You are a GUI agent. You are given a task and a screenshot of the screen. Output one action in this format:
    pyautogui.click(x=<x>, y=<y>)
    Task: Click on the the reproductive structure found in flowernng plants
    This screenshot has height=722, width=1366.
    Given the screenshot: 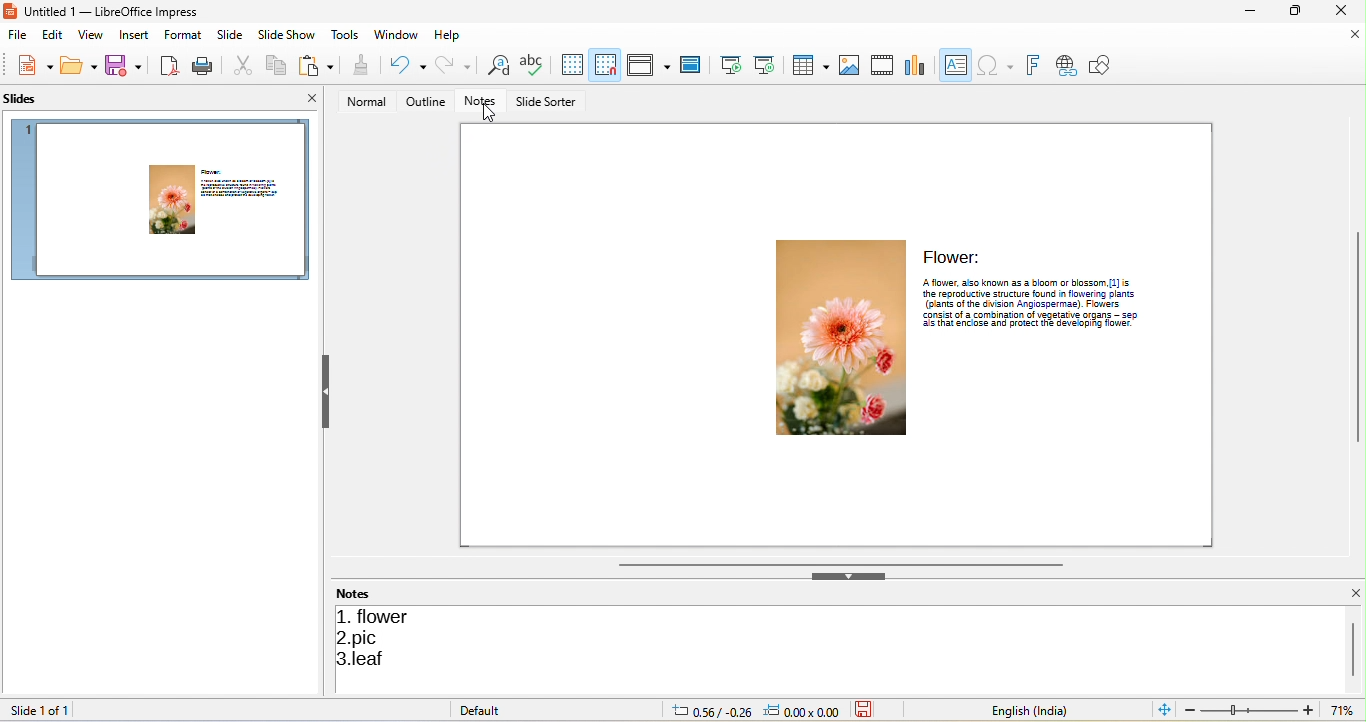 What is the action you would take?
    pyautogui.click(x=1044, y=293)
    